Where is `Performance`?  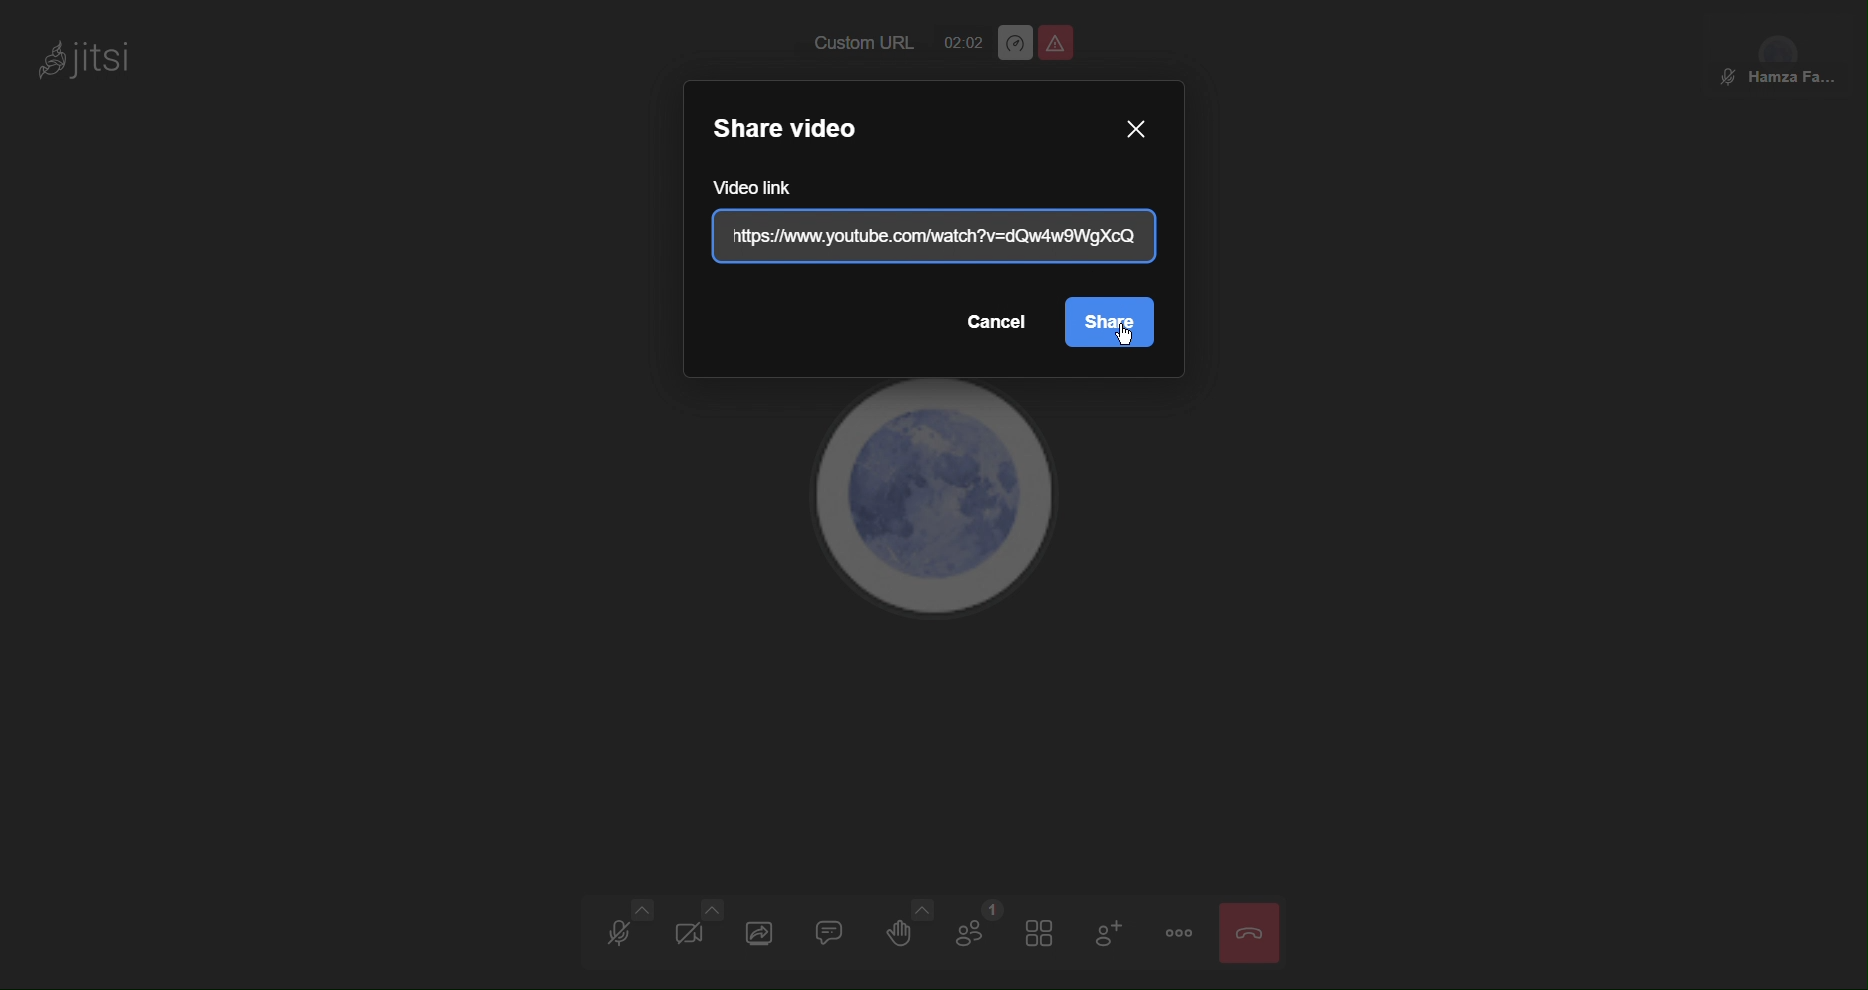 Performance is located at coordinates (1014, 42).